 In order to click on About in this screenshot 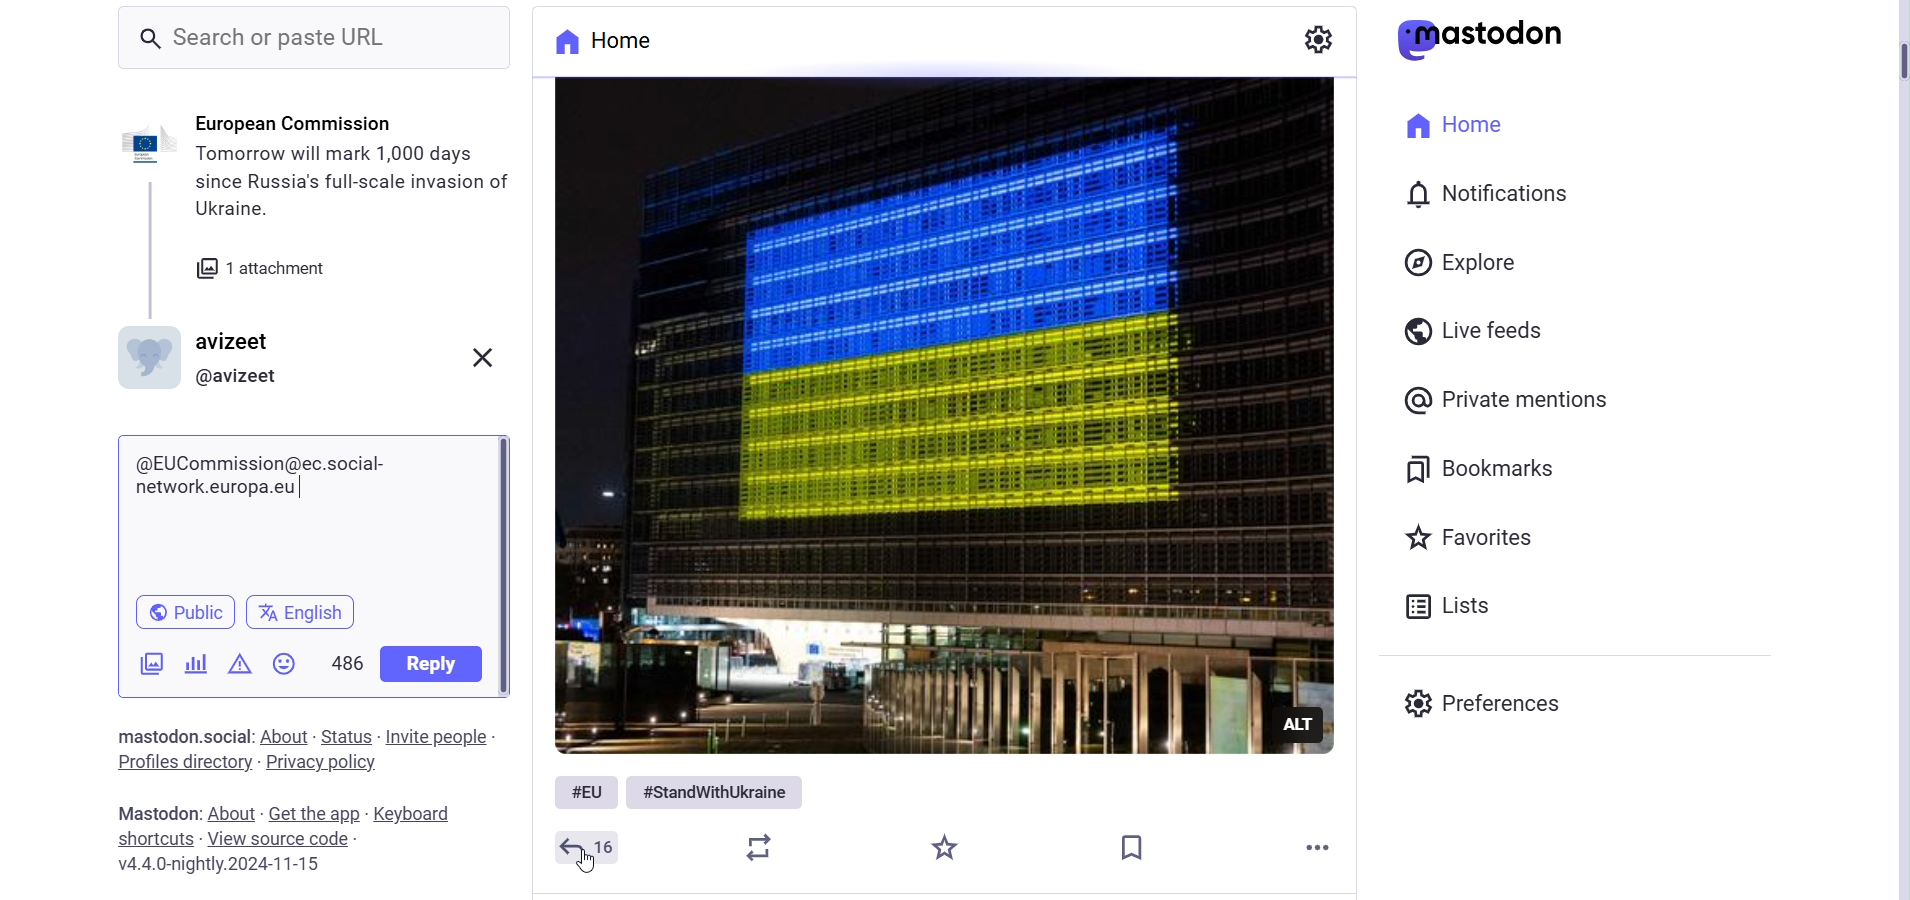, I will do `click(235, 814)`.